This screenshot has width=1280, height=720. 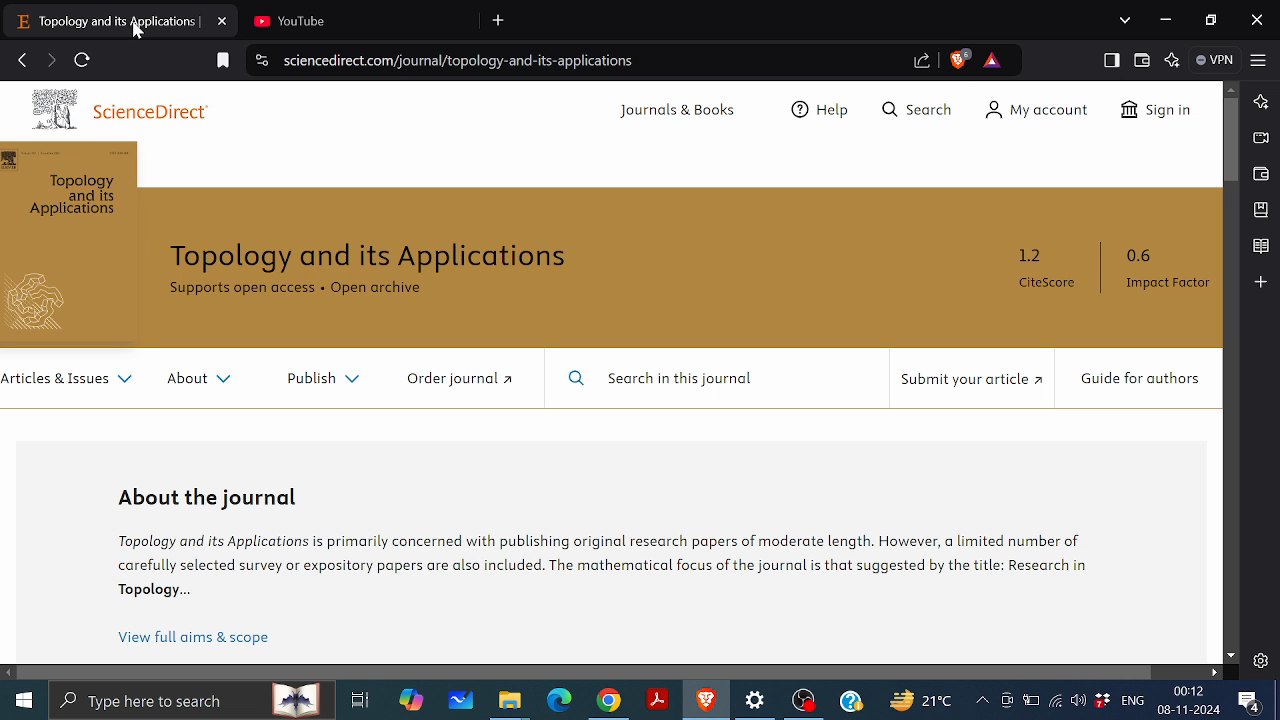 I want to click on Weather, so click(x=919, y=699).